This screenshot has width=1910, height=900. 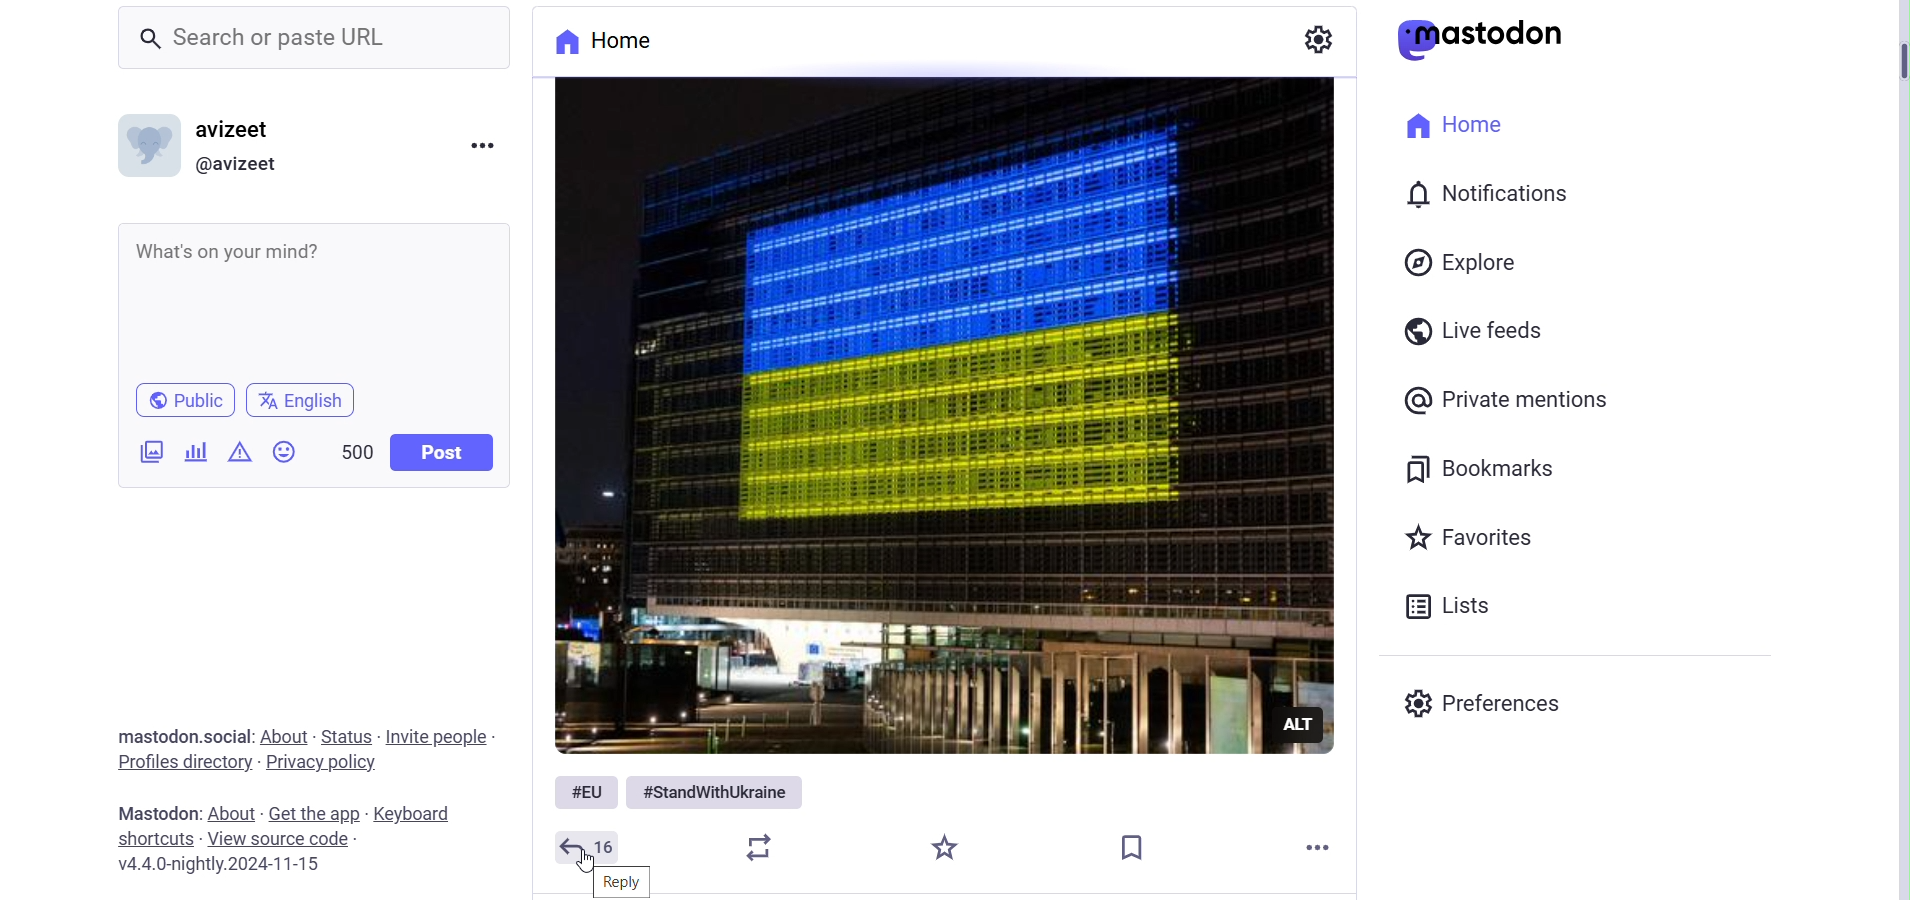 I want to click on Notification, so click(x=1484, y=190).